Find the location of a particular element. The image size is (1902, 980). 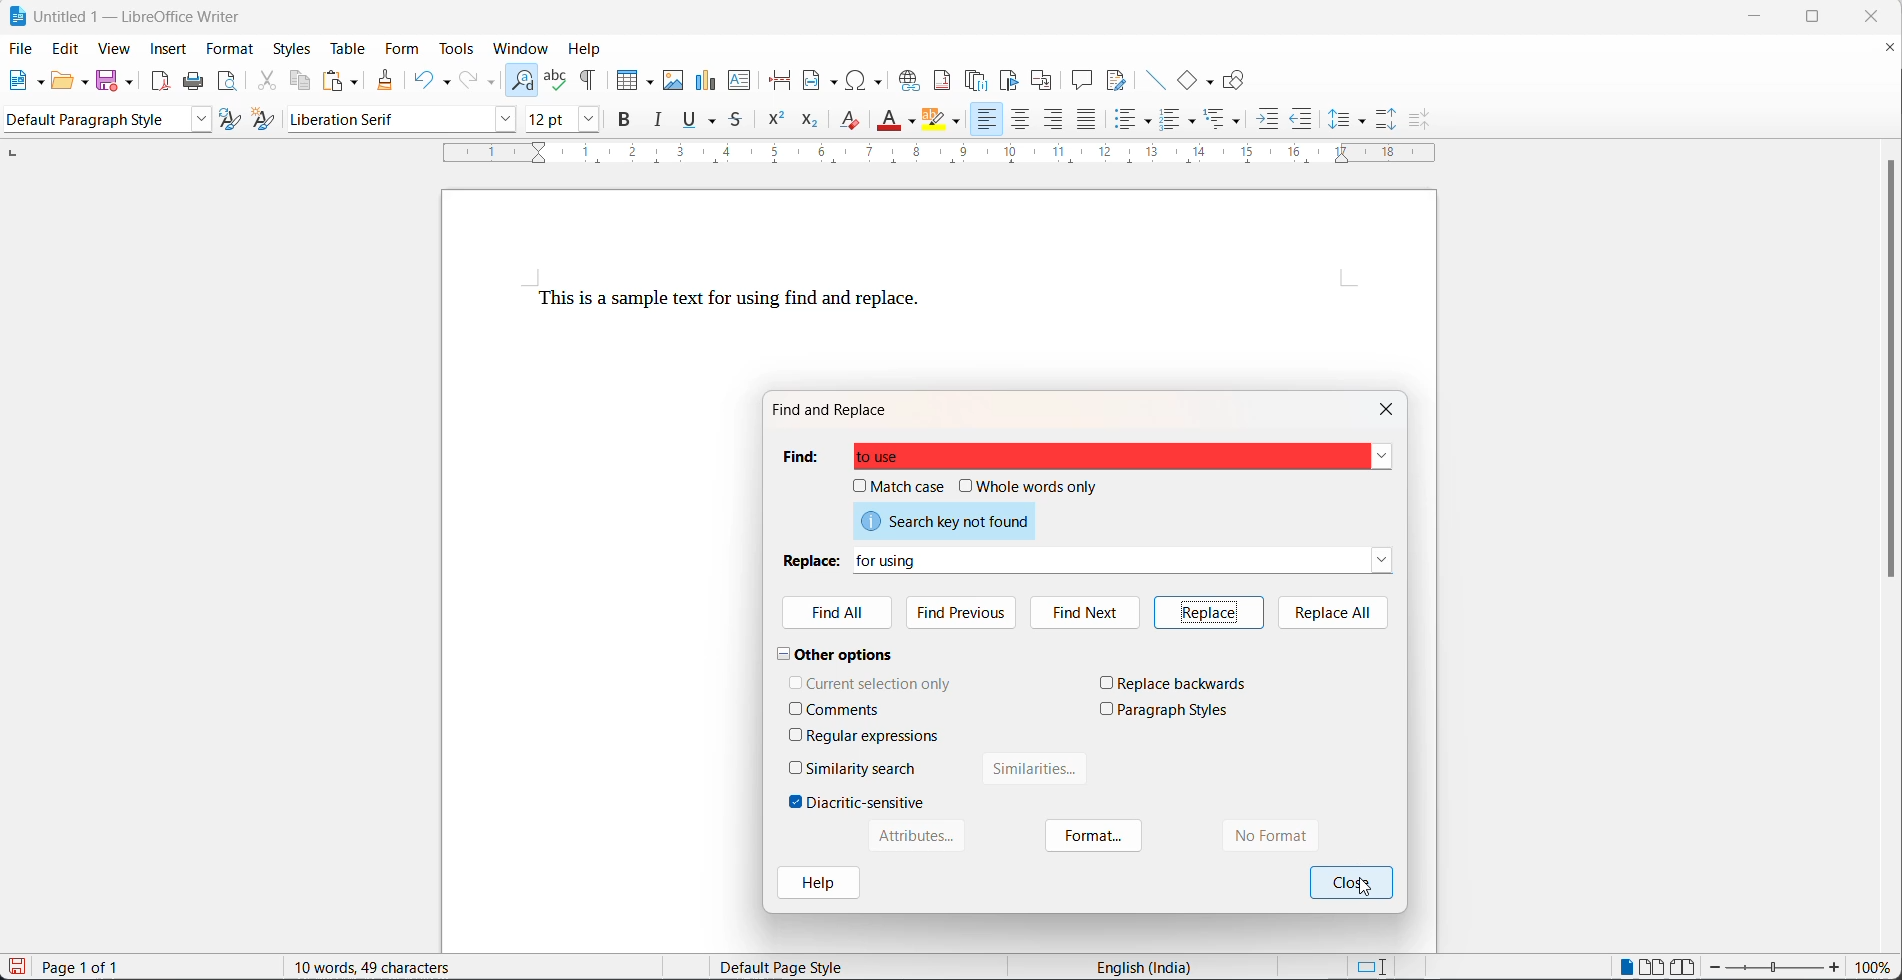

zoom slider is located at coordinates (1774, 968).